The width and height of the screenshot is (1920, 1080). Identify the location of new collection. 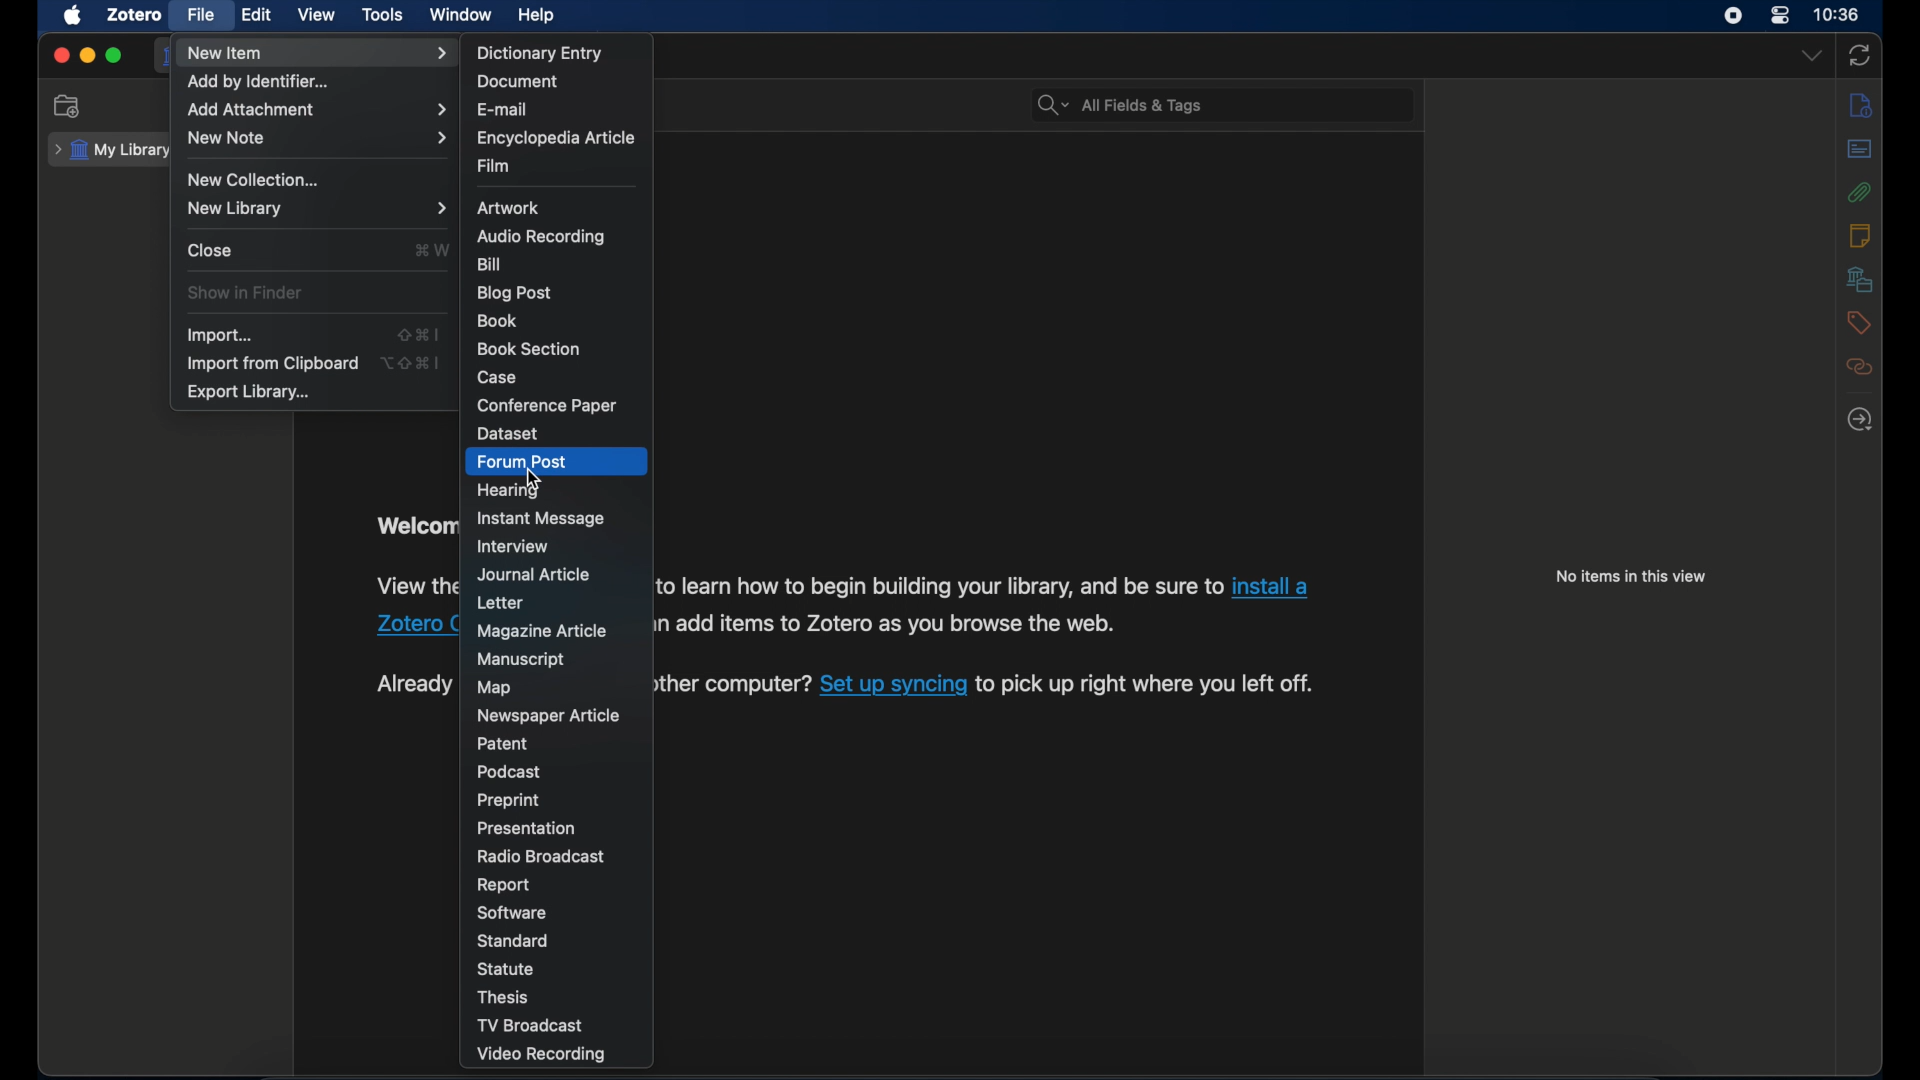
(256, 180).